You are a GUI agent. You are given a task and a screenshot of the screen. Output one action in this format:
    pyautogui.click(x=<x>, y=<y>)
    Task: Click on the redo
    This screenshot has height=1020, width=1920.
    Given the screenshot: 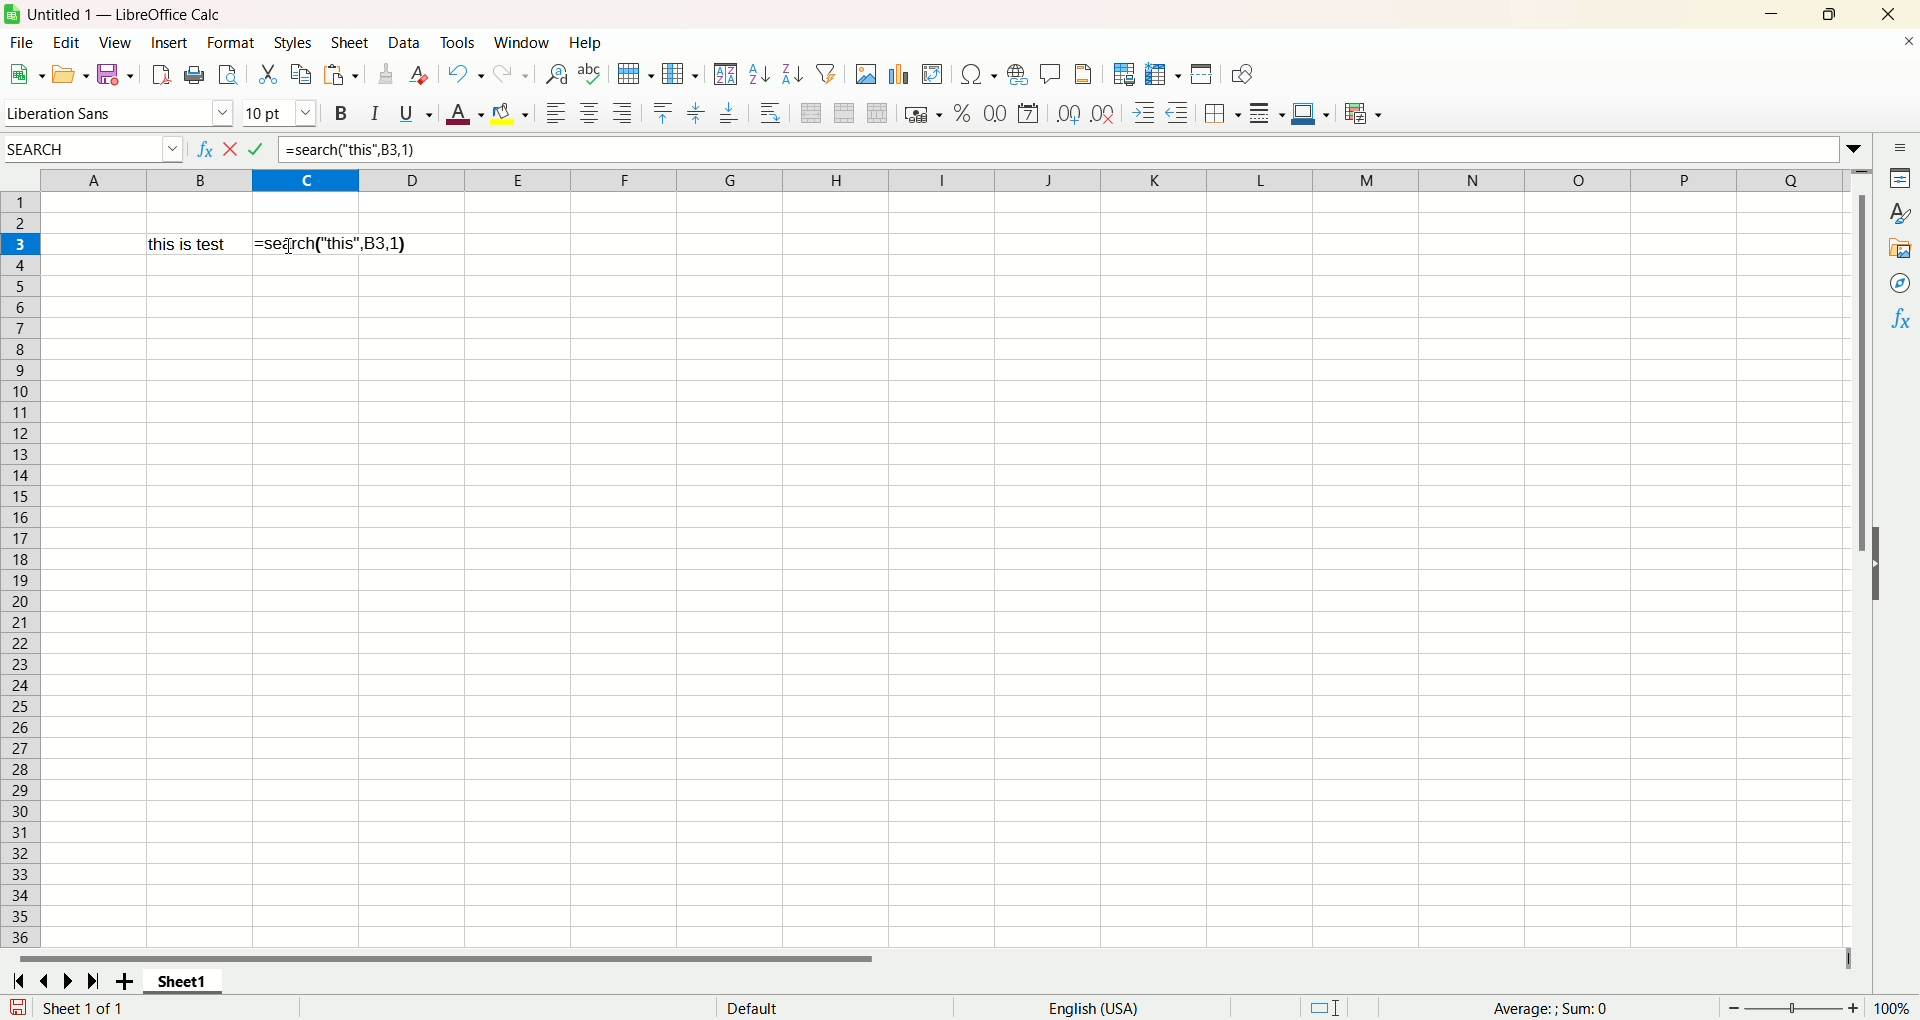 What is the action you would take?
    pyautogui.click(x=516, y=71)
    